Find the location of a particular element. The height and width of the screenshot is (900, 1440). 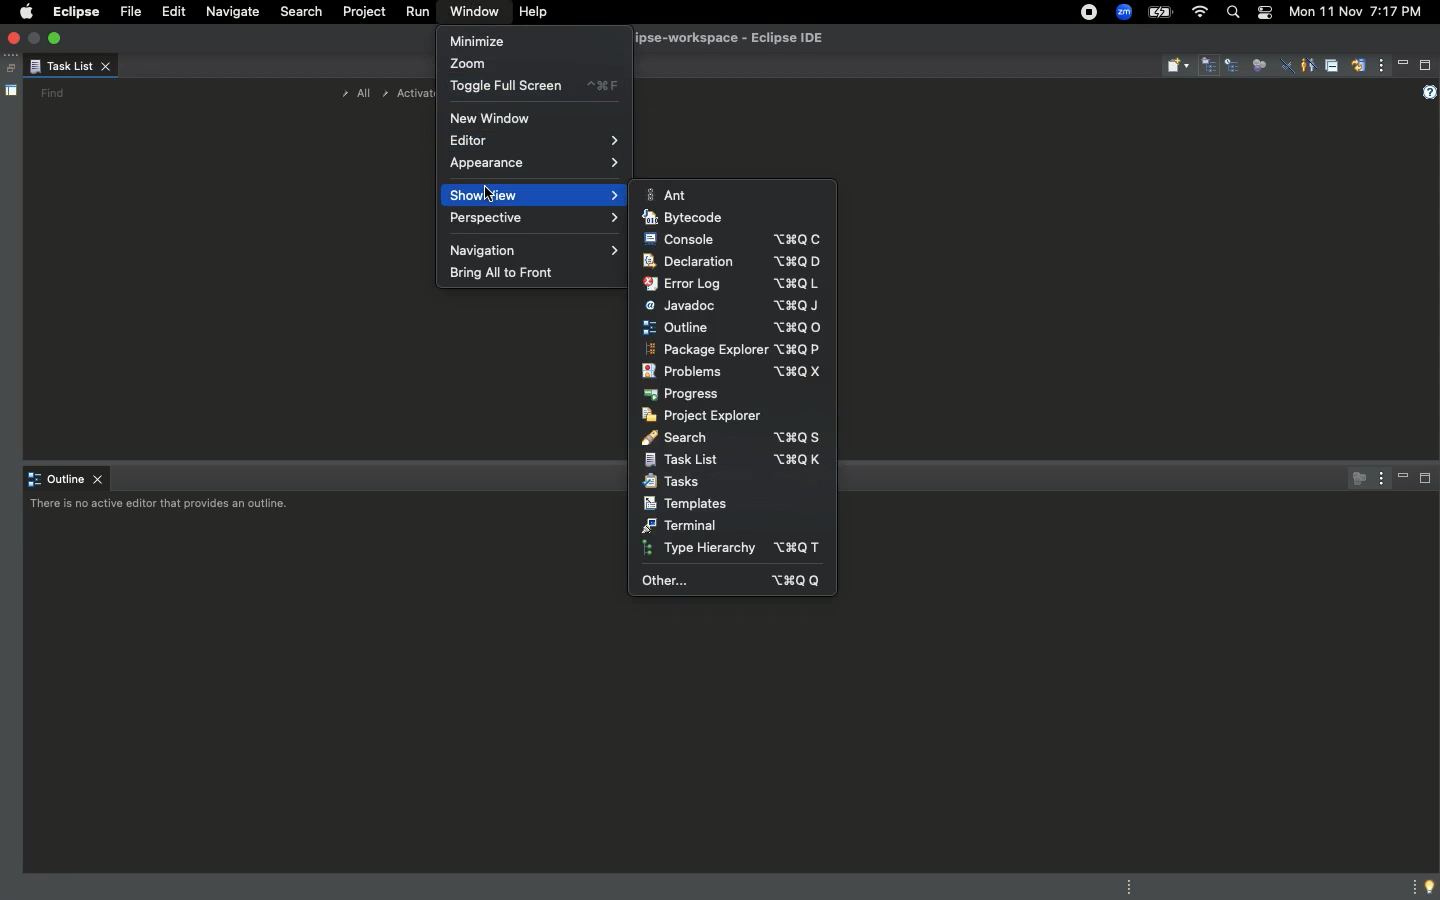

Bring all to front is located at coordinates (505, 273).